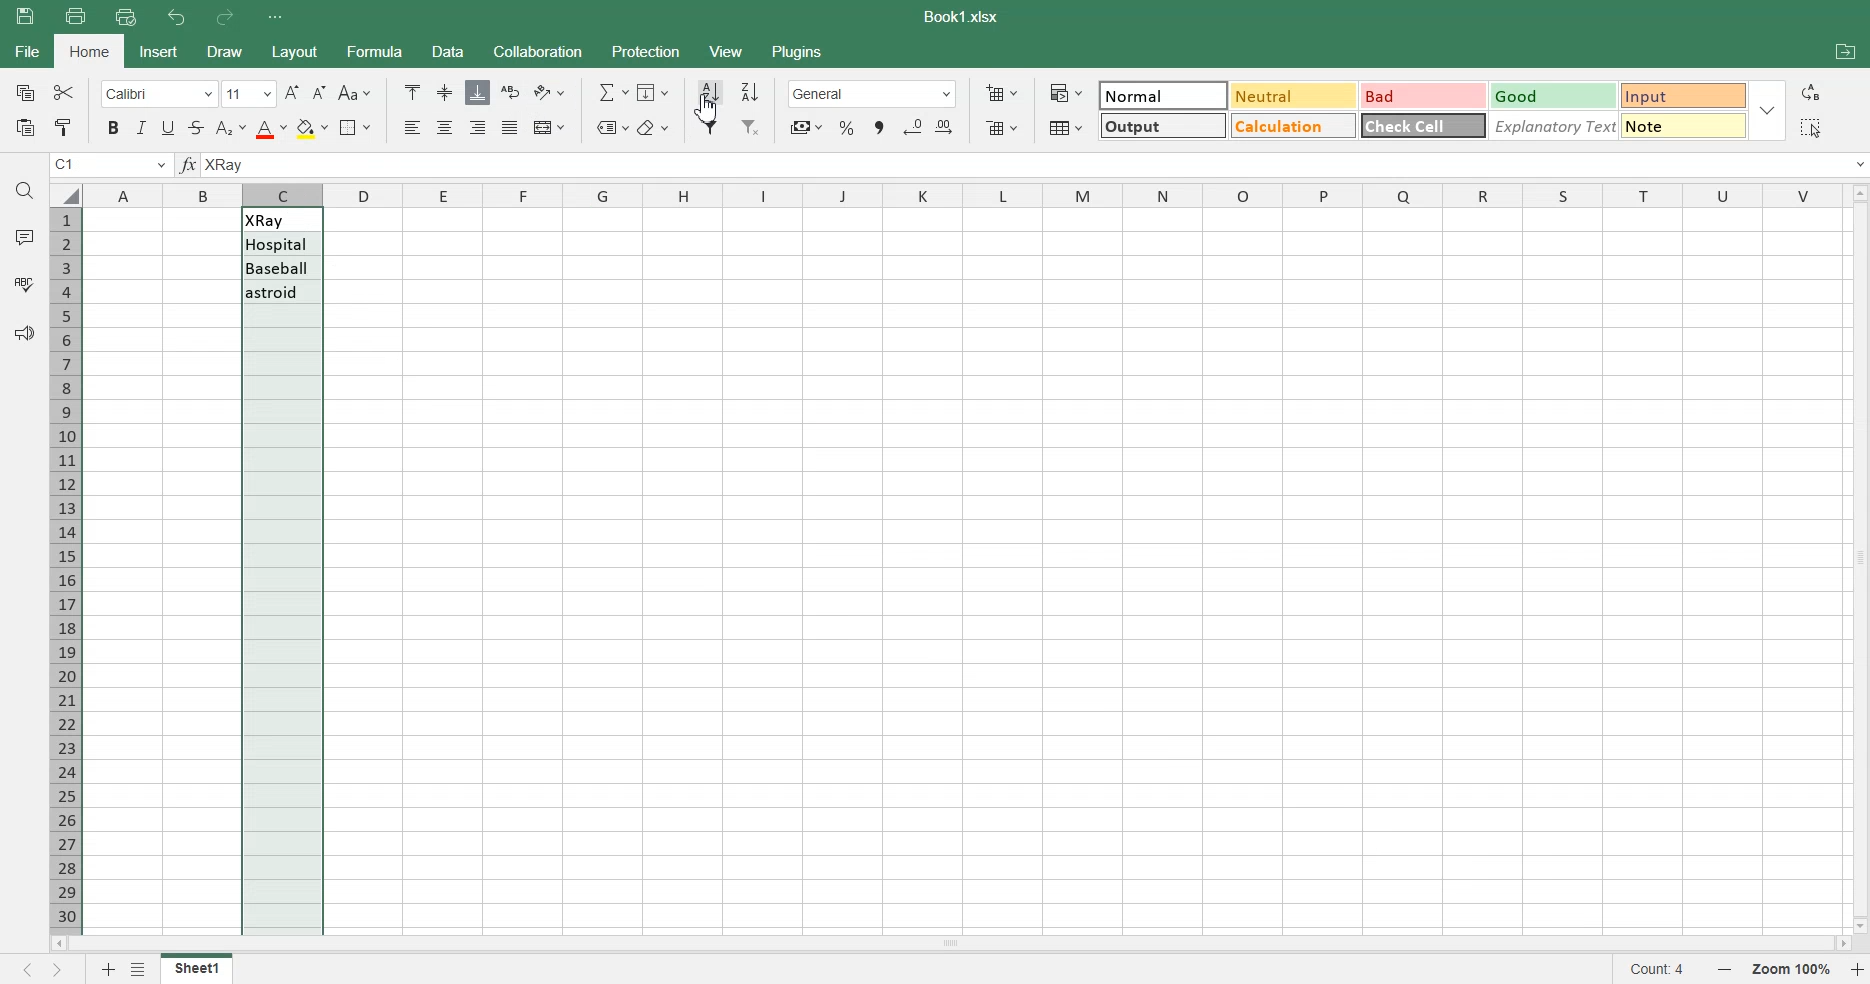  Describe the element at coordinates (110, 128) in the screenshot. I see `Bold` at that location.